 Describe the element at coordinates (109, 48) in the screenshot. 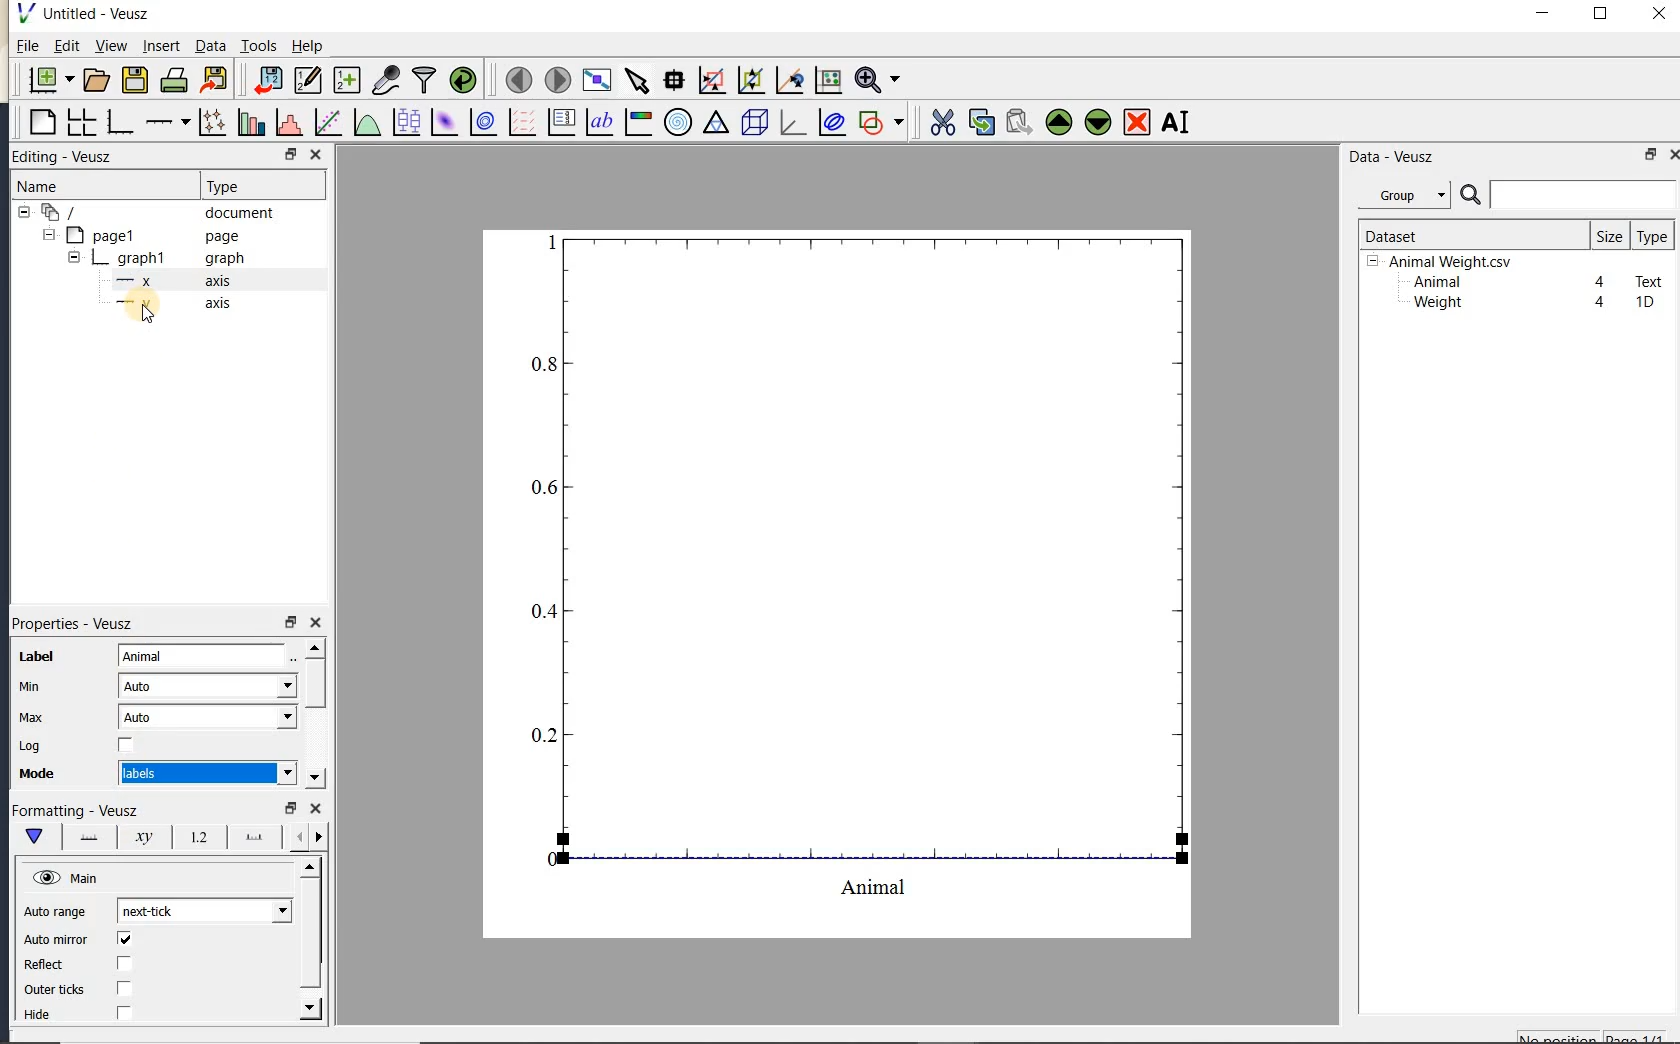

I see `view` at that location.